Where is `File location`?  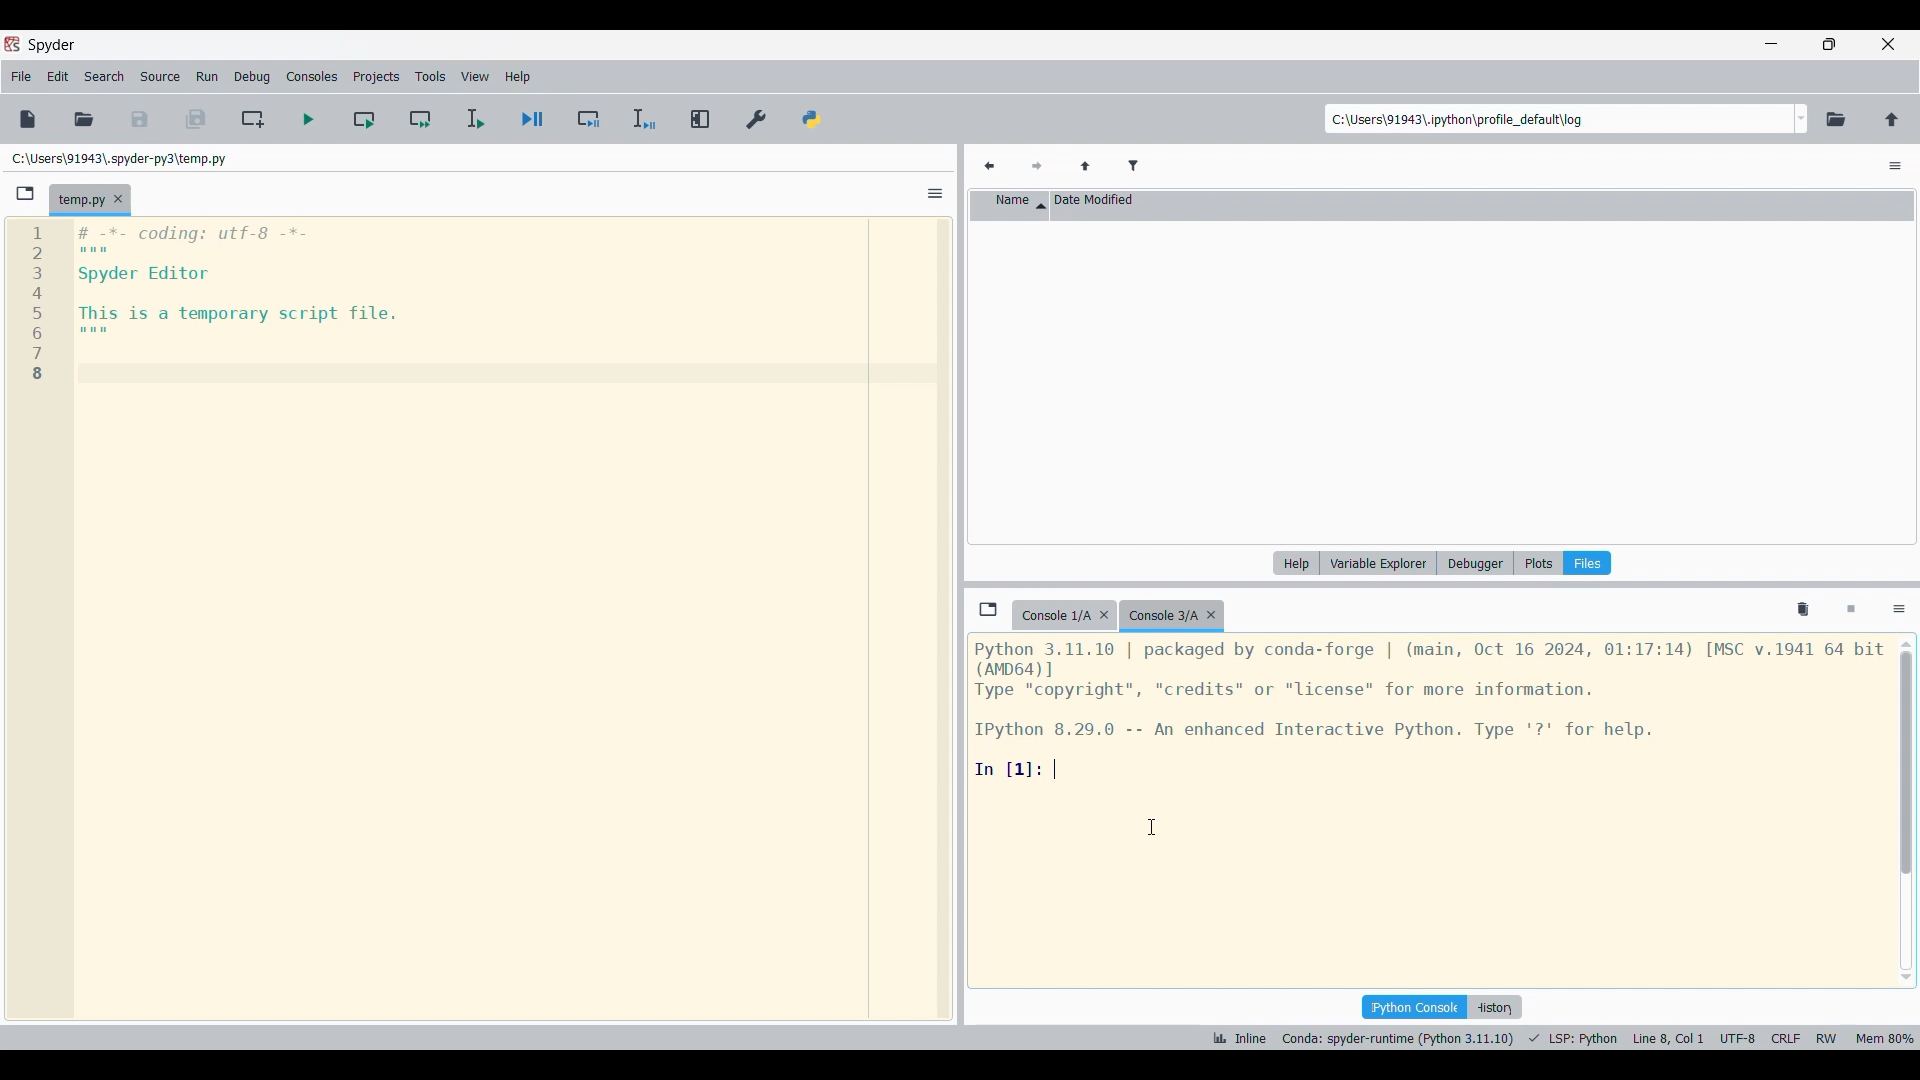 File location is located at coordinates (120, 159).